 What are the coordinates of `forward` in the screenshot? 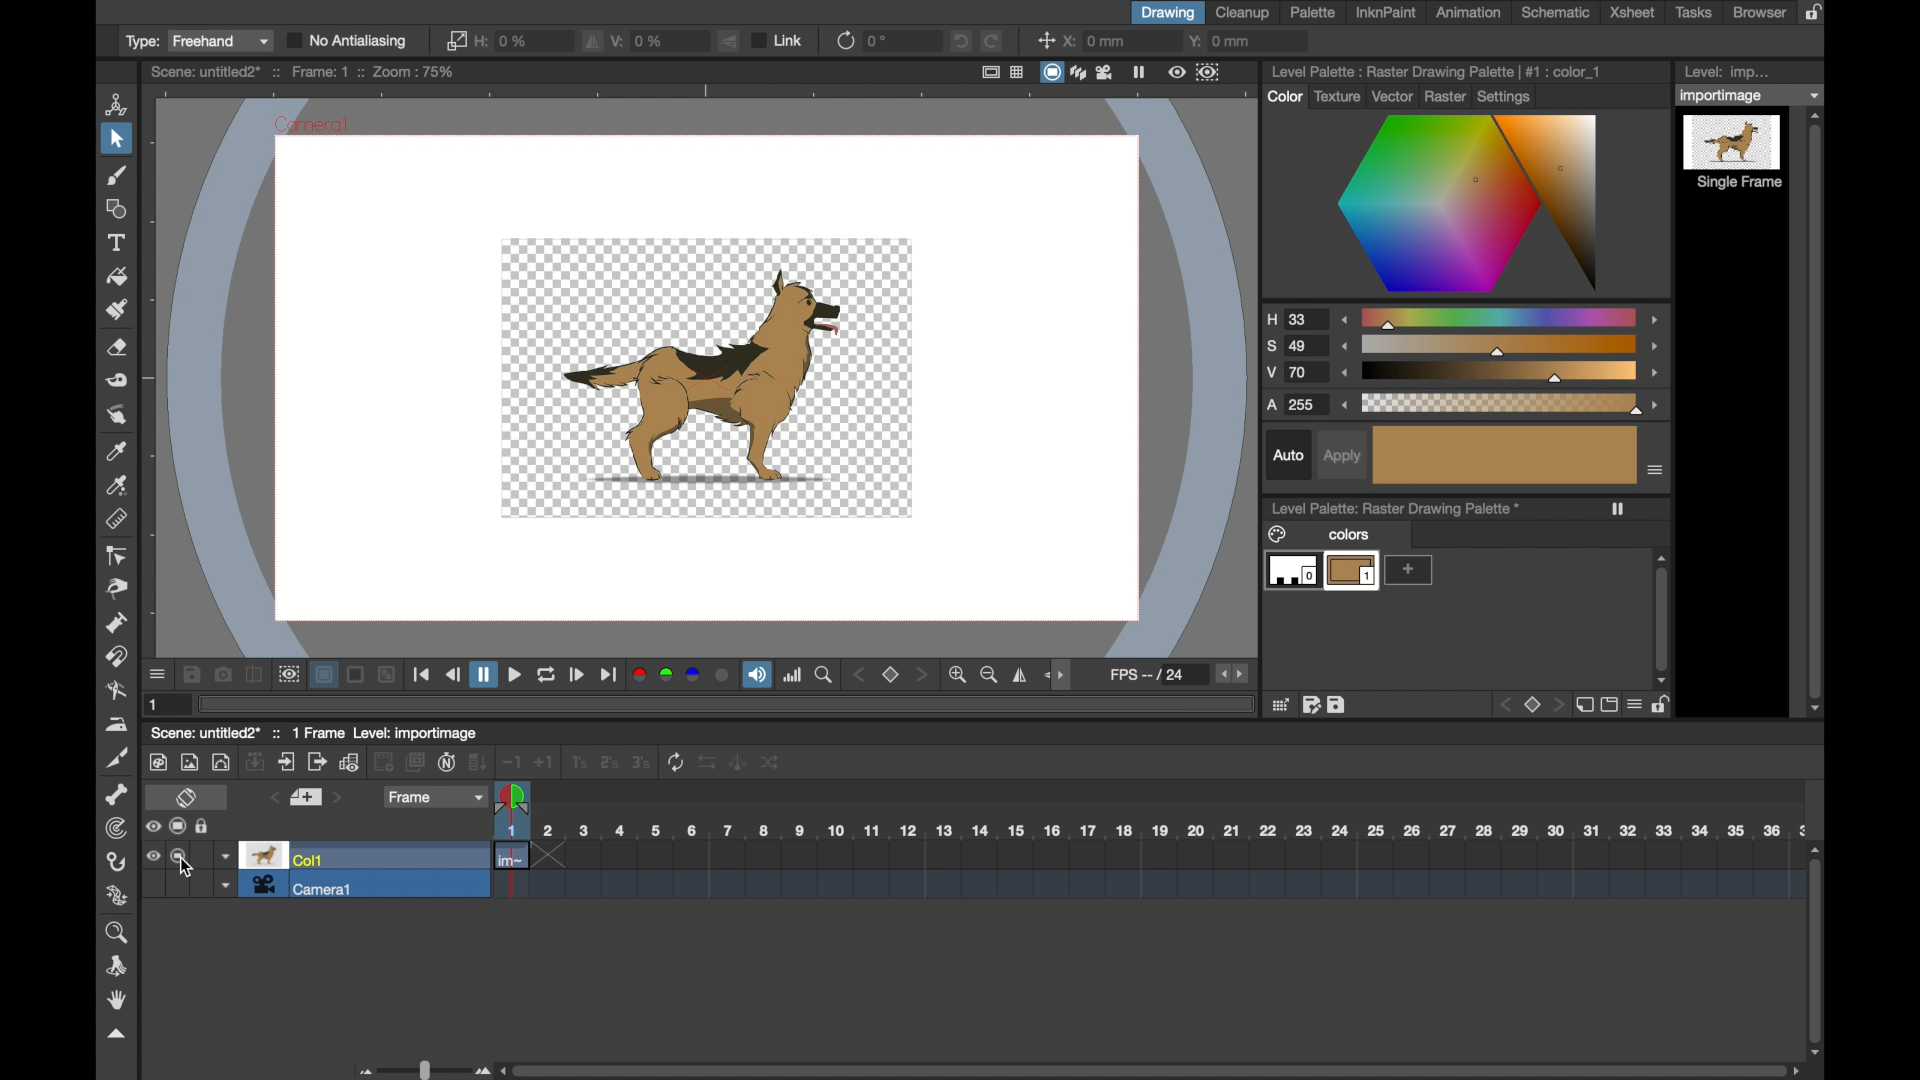 It's located at (515, 675).